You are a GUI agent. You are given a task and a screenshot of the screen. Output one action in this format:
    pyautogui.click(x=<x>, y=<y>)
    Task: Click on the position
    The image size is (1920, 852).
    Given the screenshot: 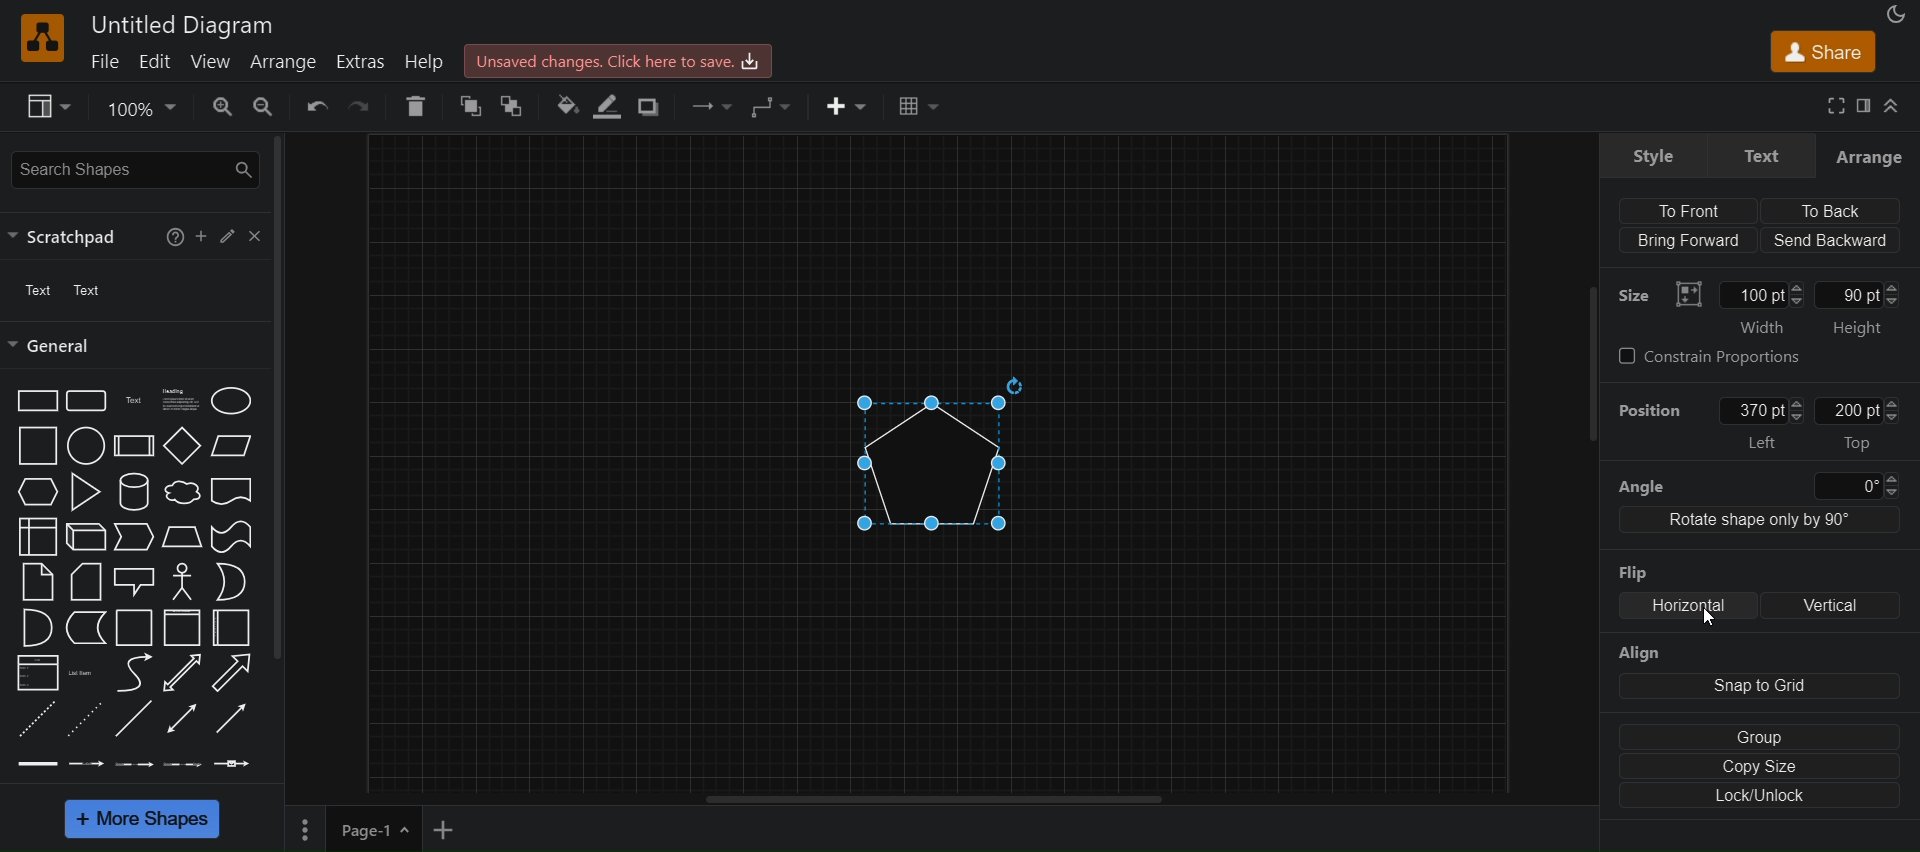 What is the action you would take?
    pyautogui.click(x=1650, y=410)
    